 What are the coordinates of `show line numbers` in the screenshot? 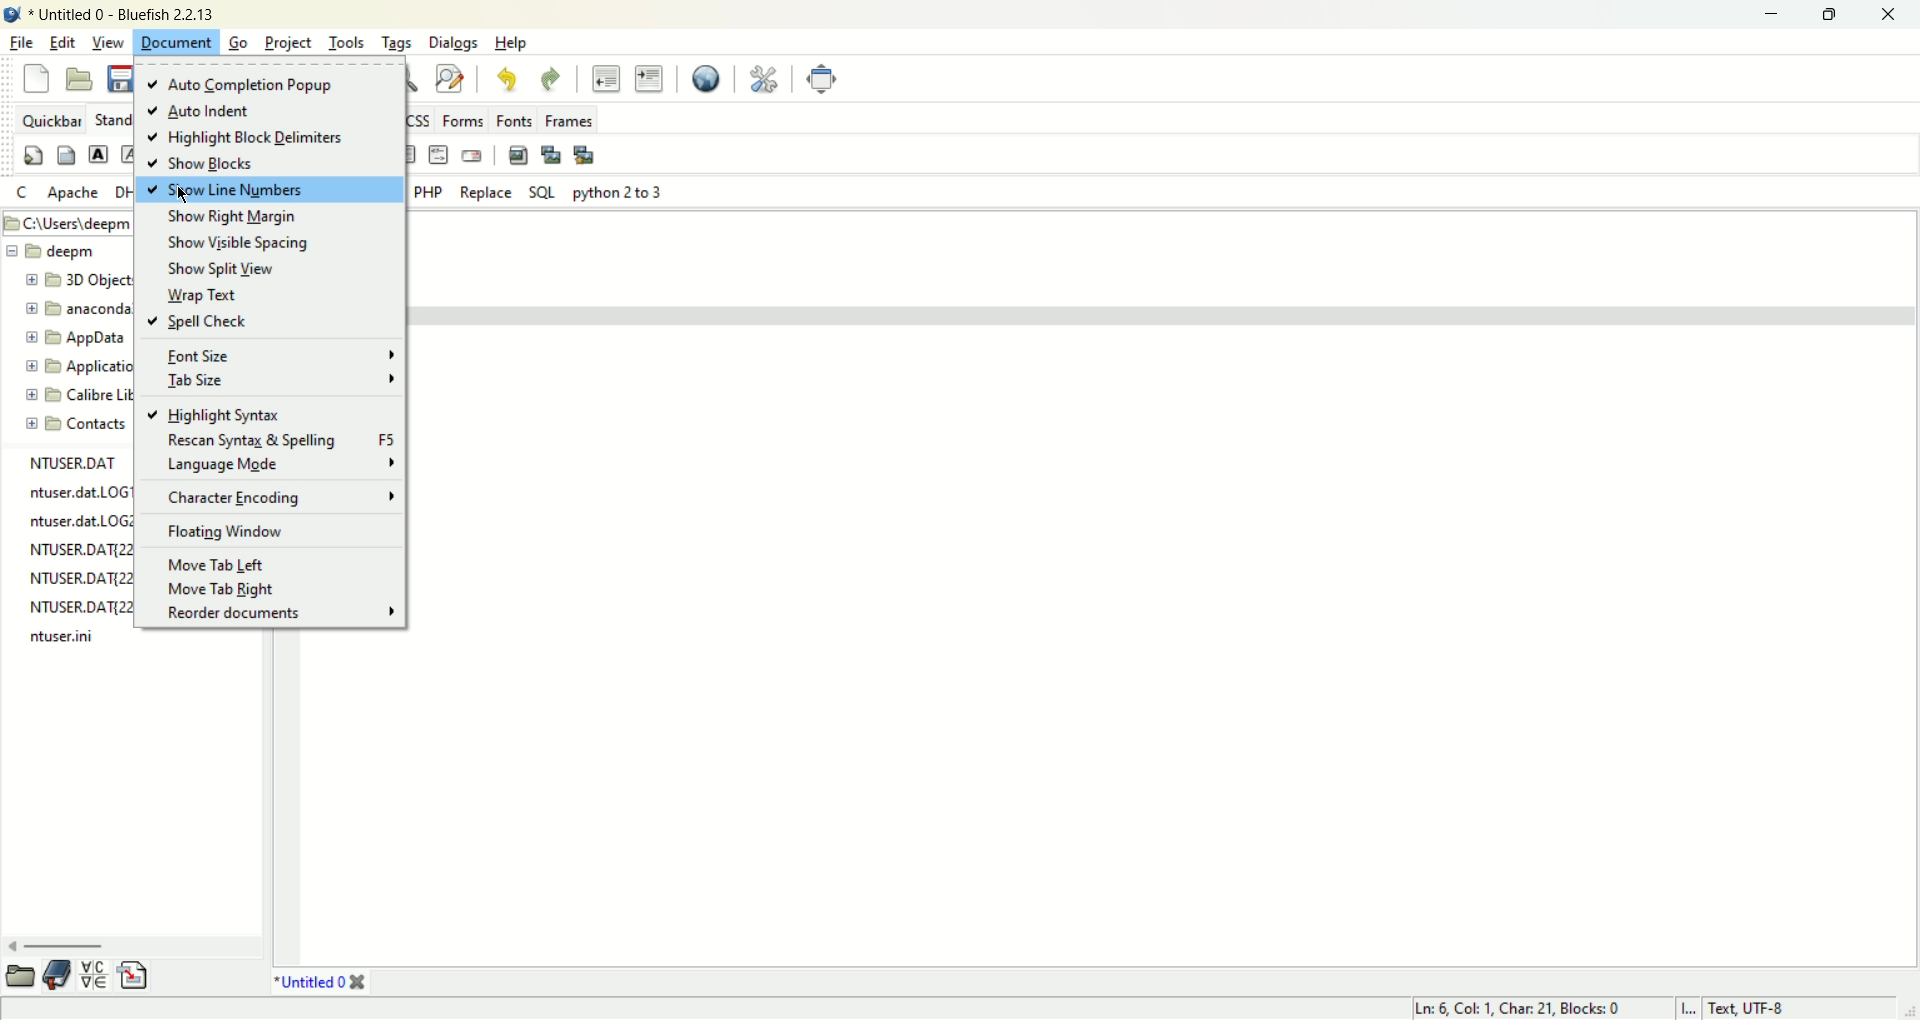 It's located at (268, 191).